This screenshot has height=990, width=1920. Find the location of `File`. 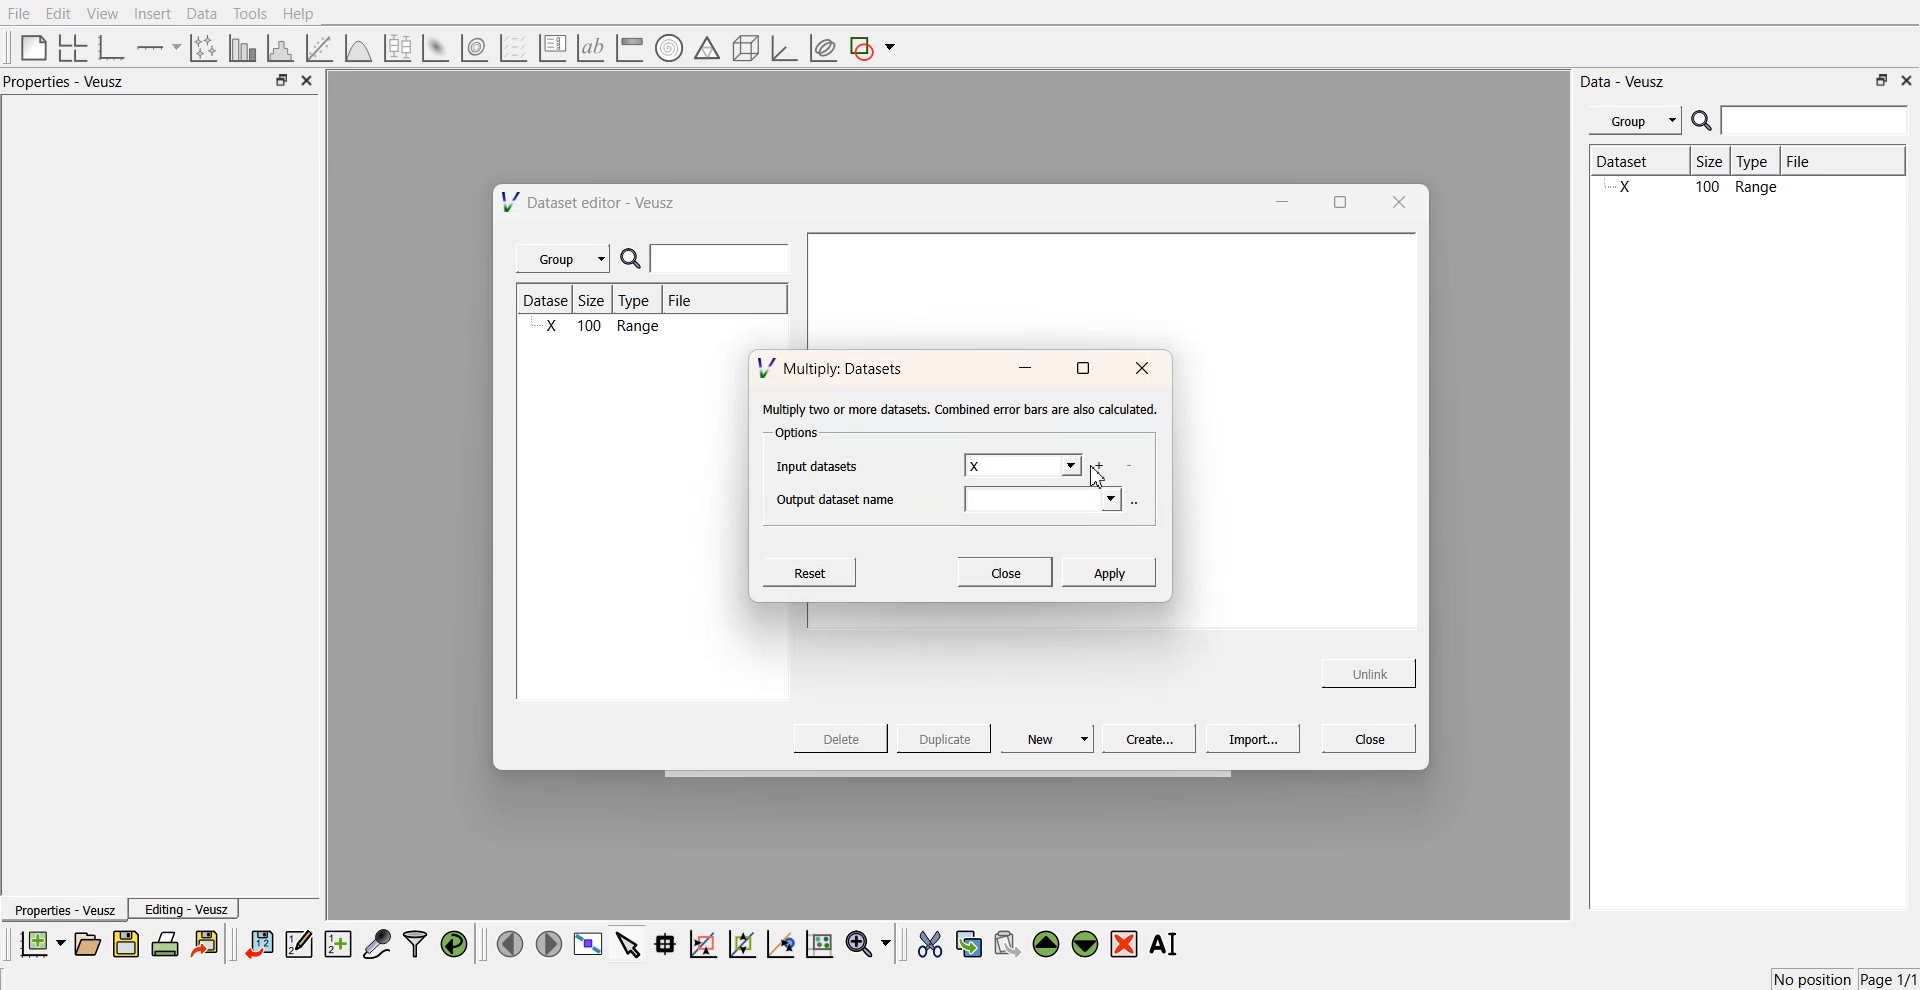

File is located at coordinates (1816, 161).